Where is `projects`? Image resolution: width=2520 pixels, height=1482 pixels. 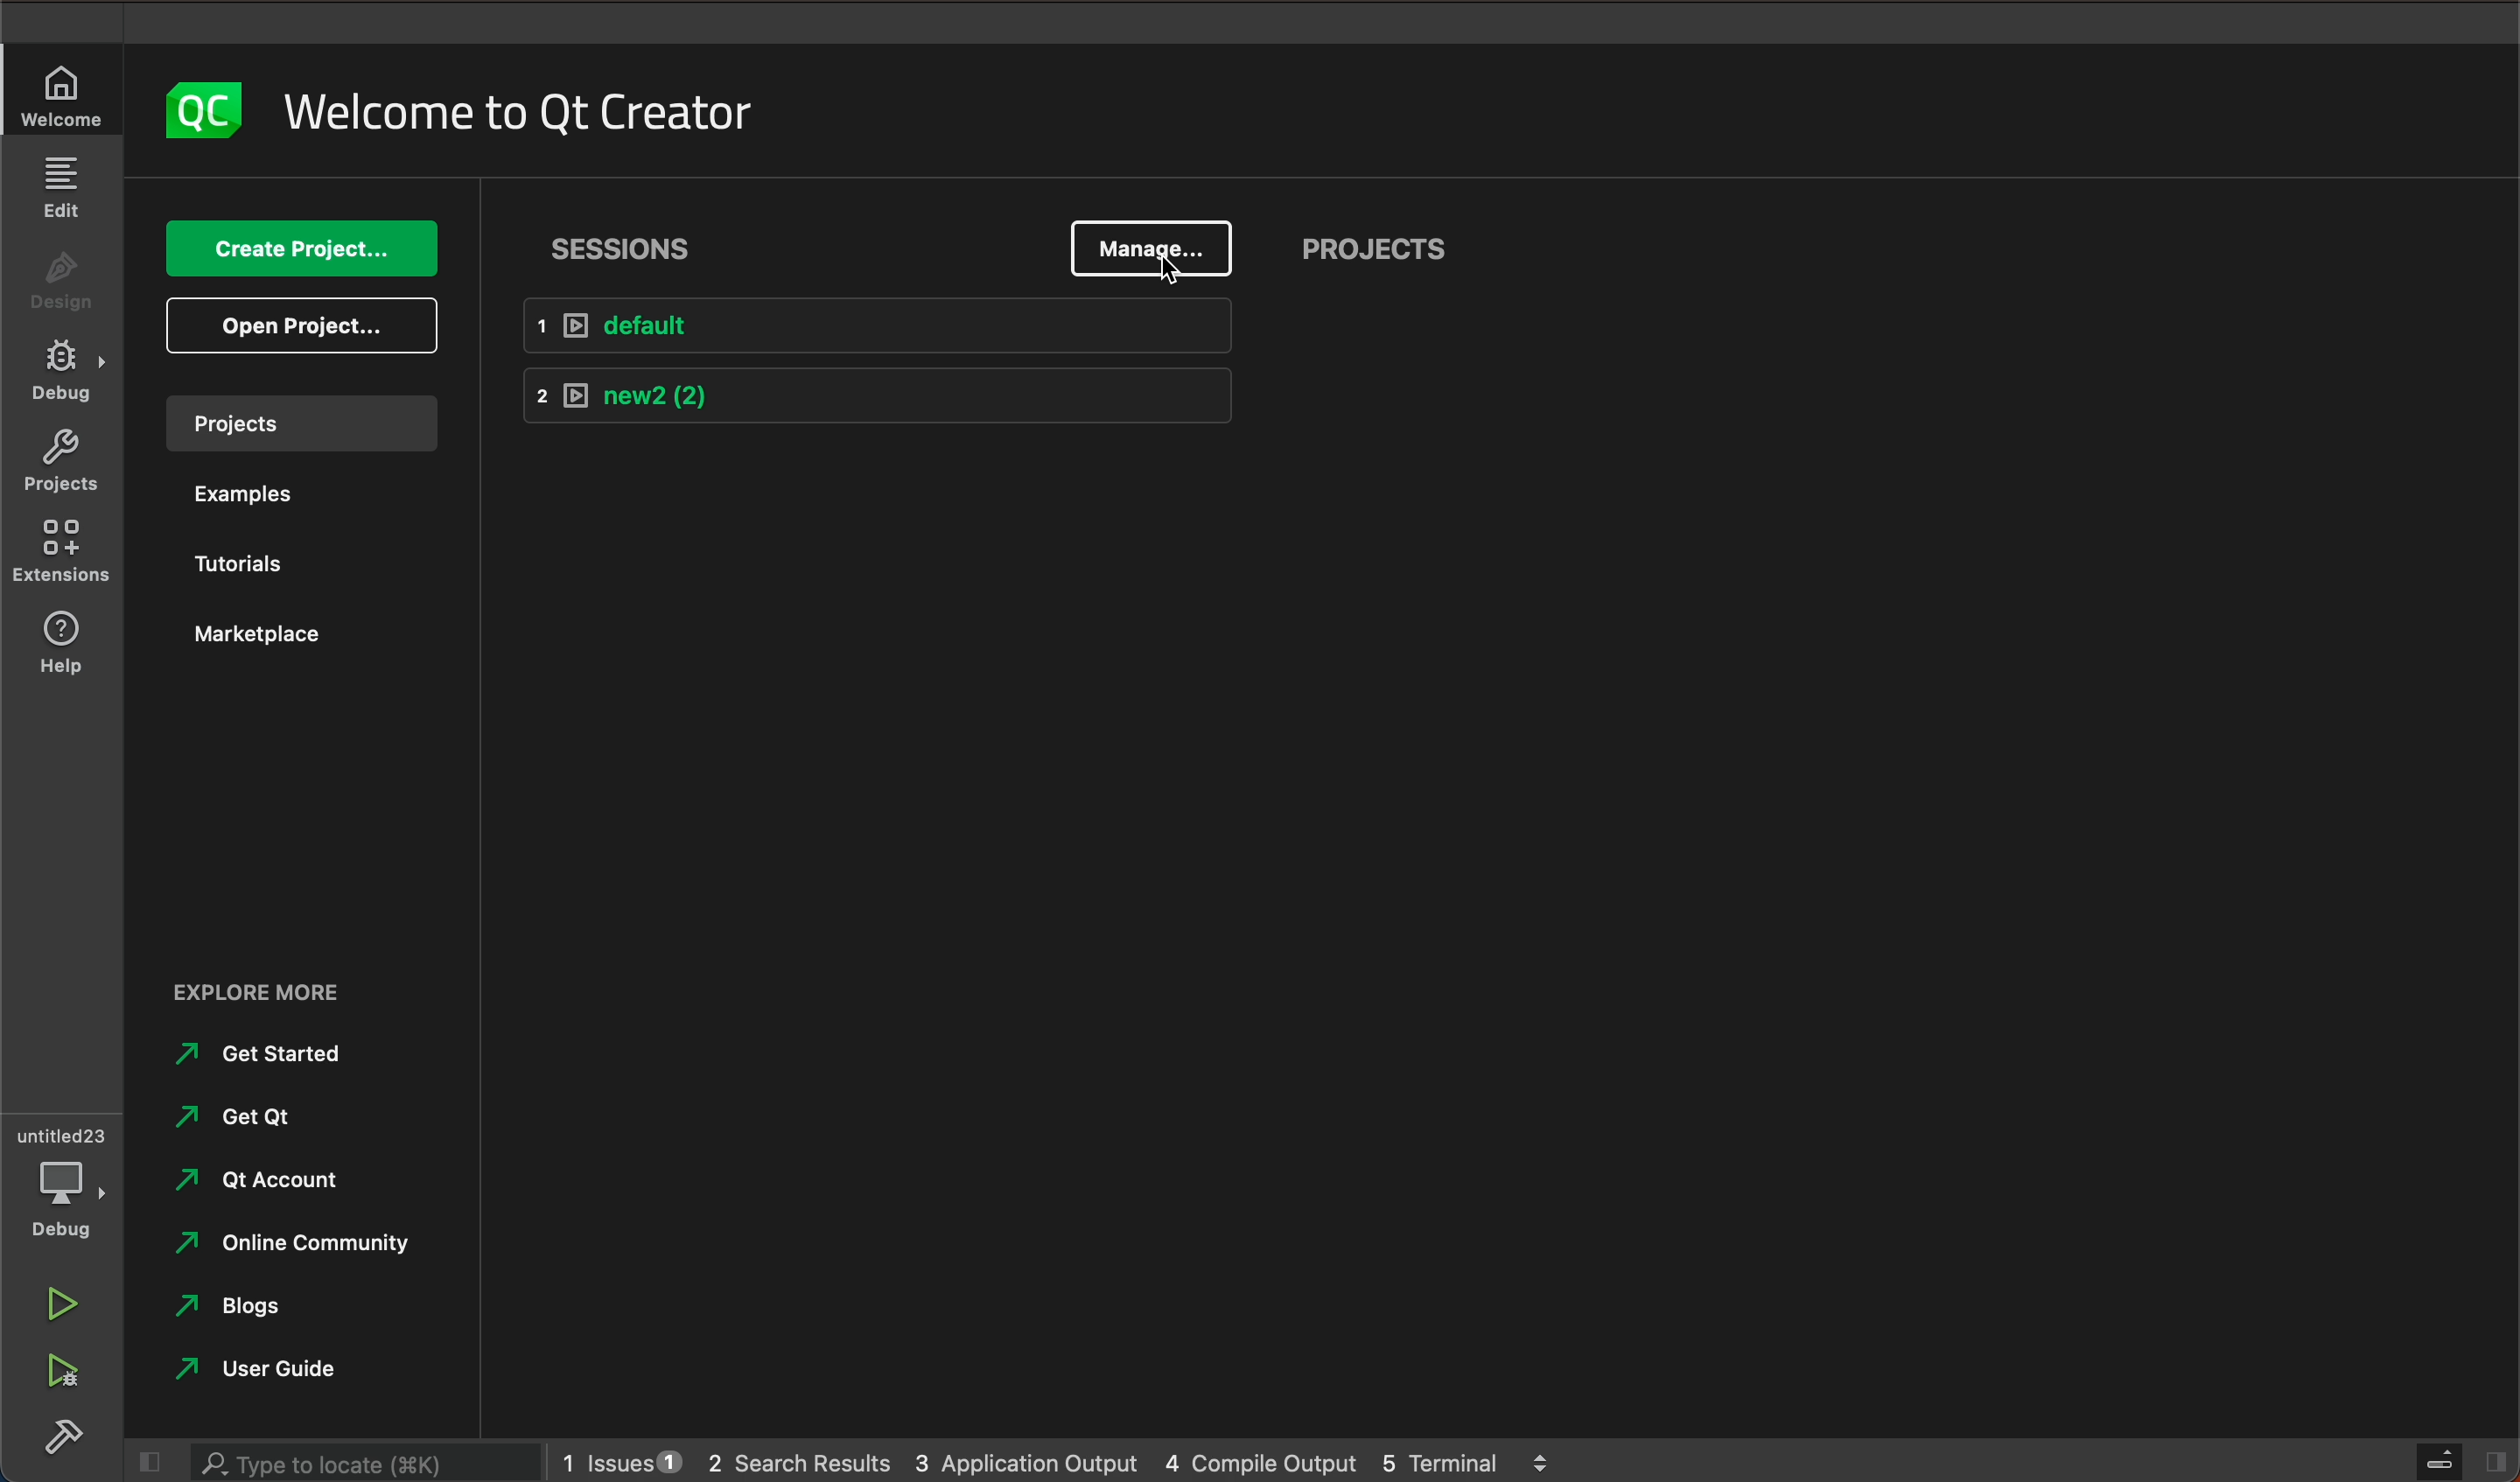
projects is located at coordinates (65, 461).